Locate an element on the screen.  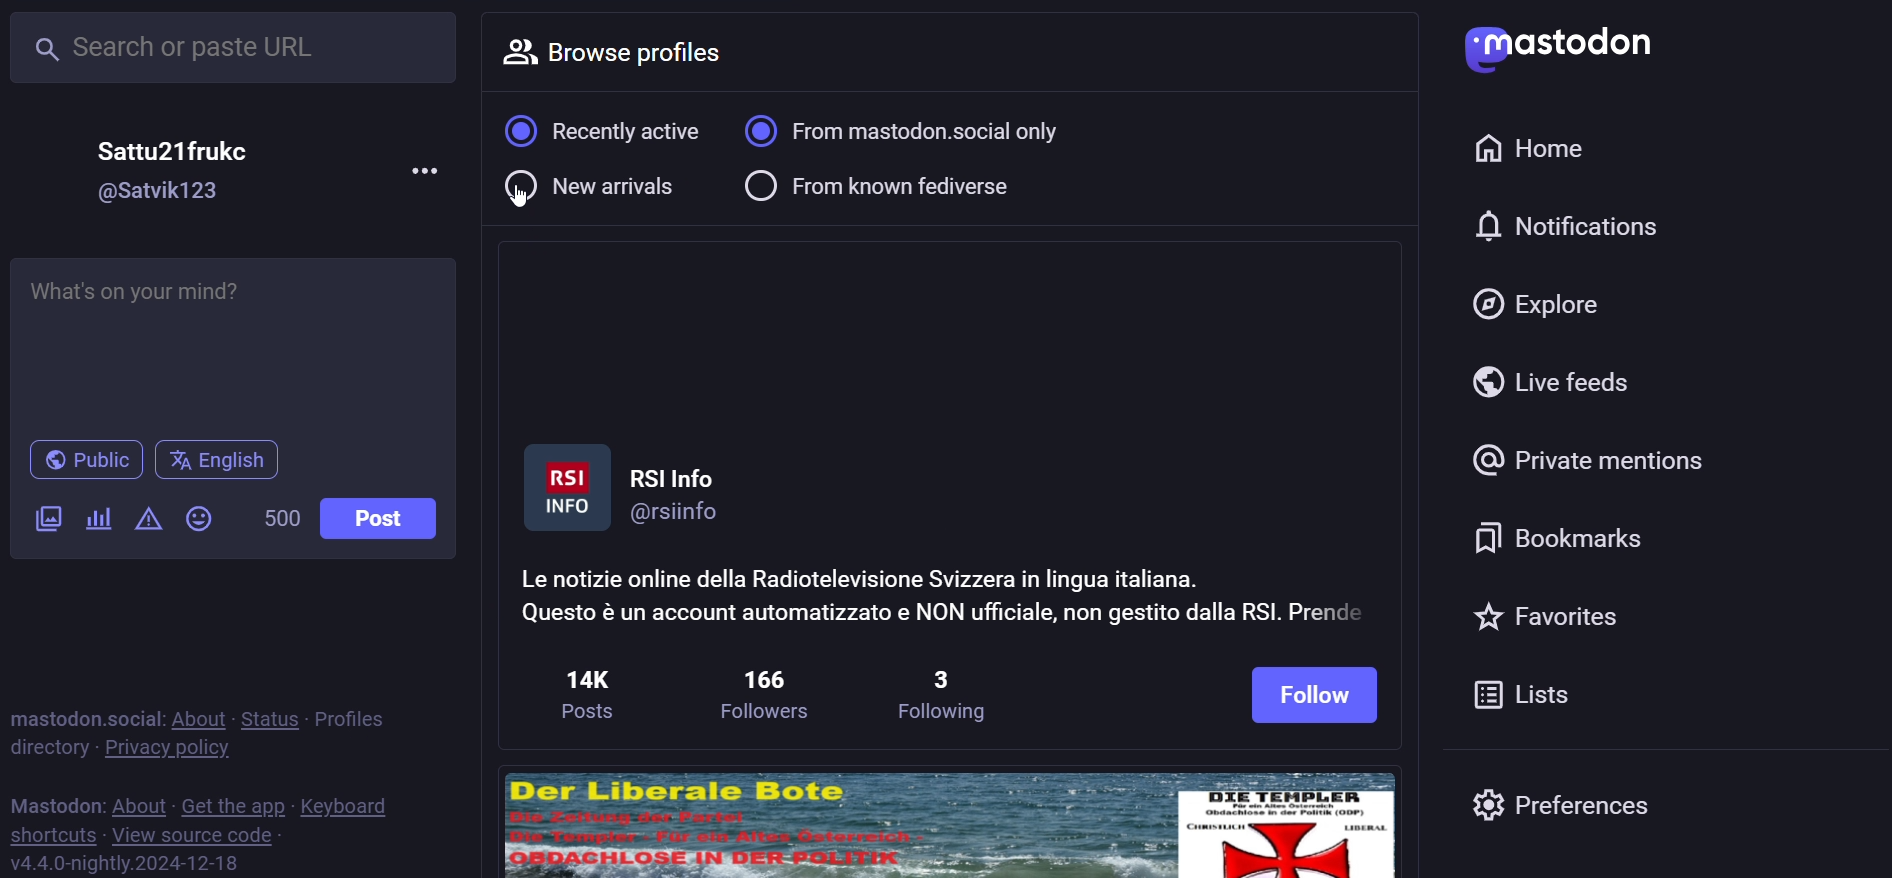
14k posts is located at coordinates (594, 692).